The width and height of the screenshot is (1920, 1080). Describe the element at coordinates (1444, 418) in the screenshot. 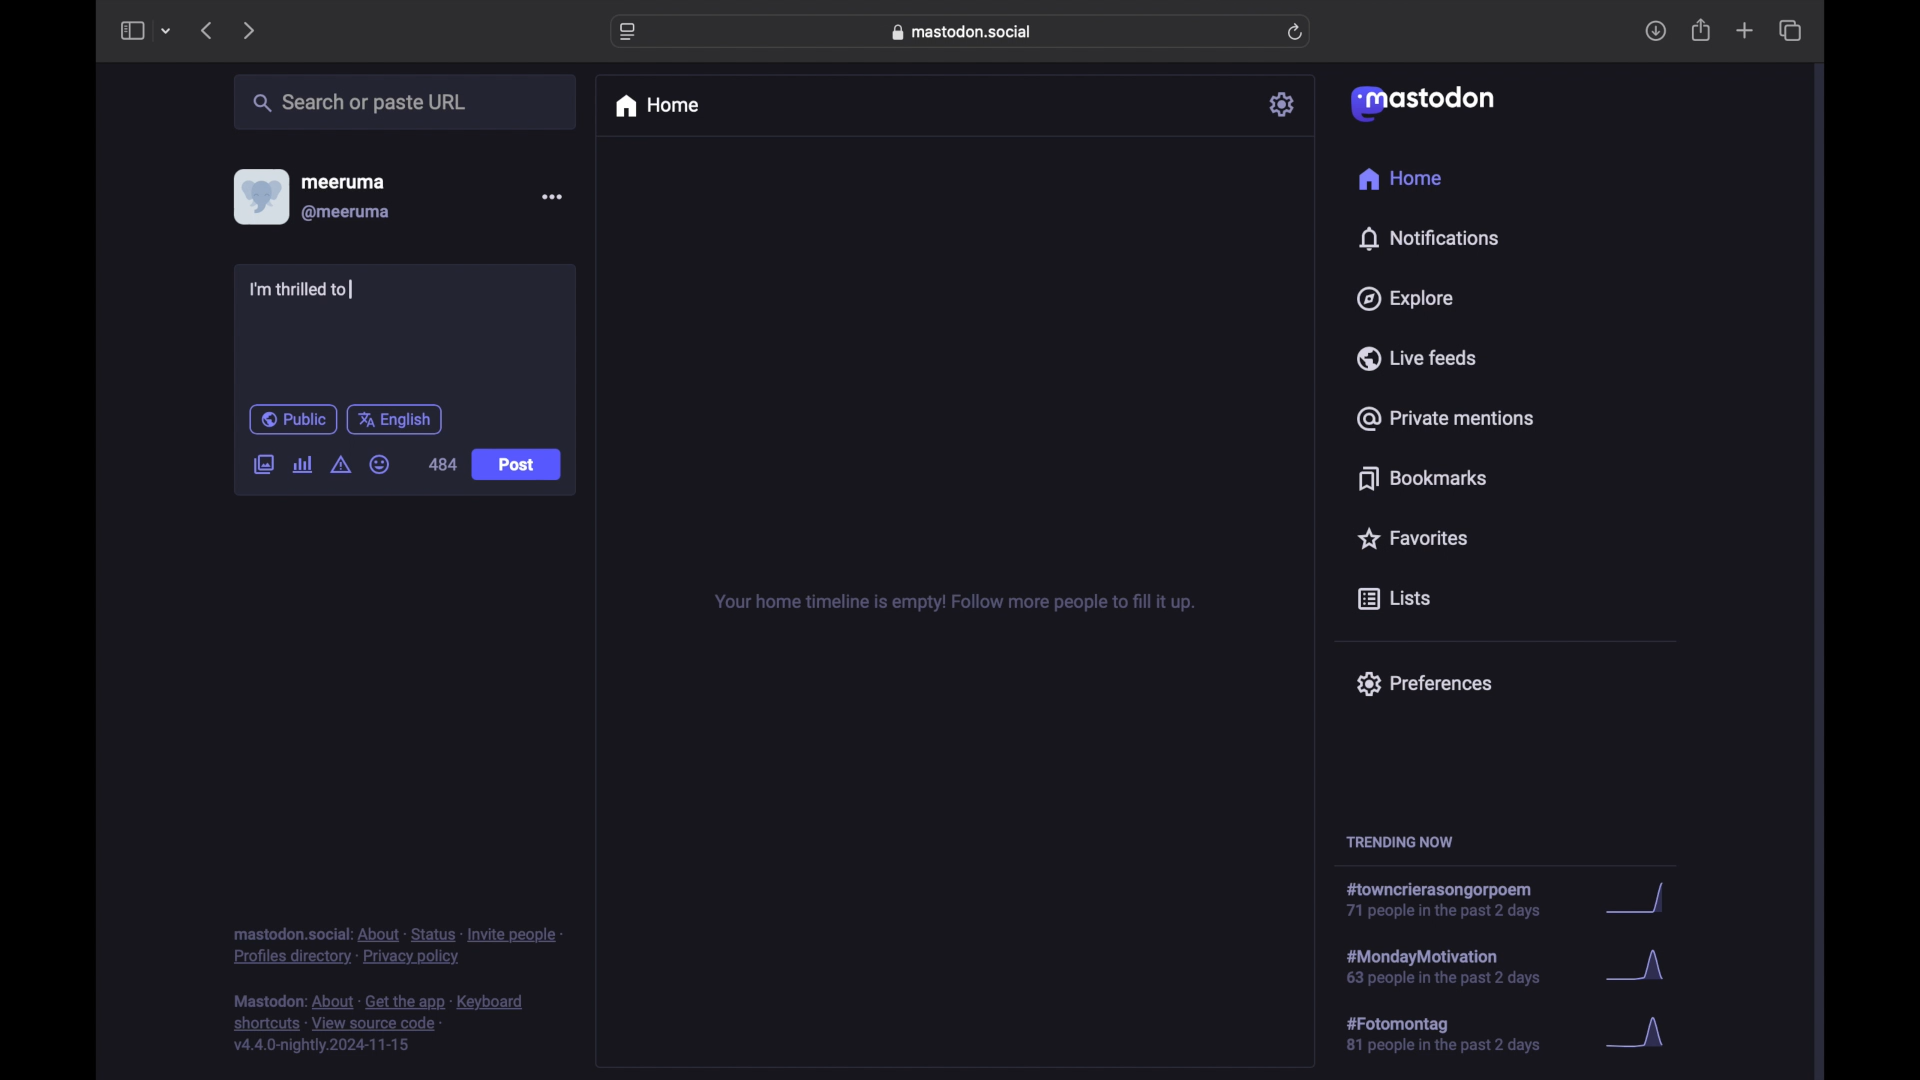

I see `private mentions` at that location.